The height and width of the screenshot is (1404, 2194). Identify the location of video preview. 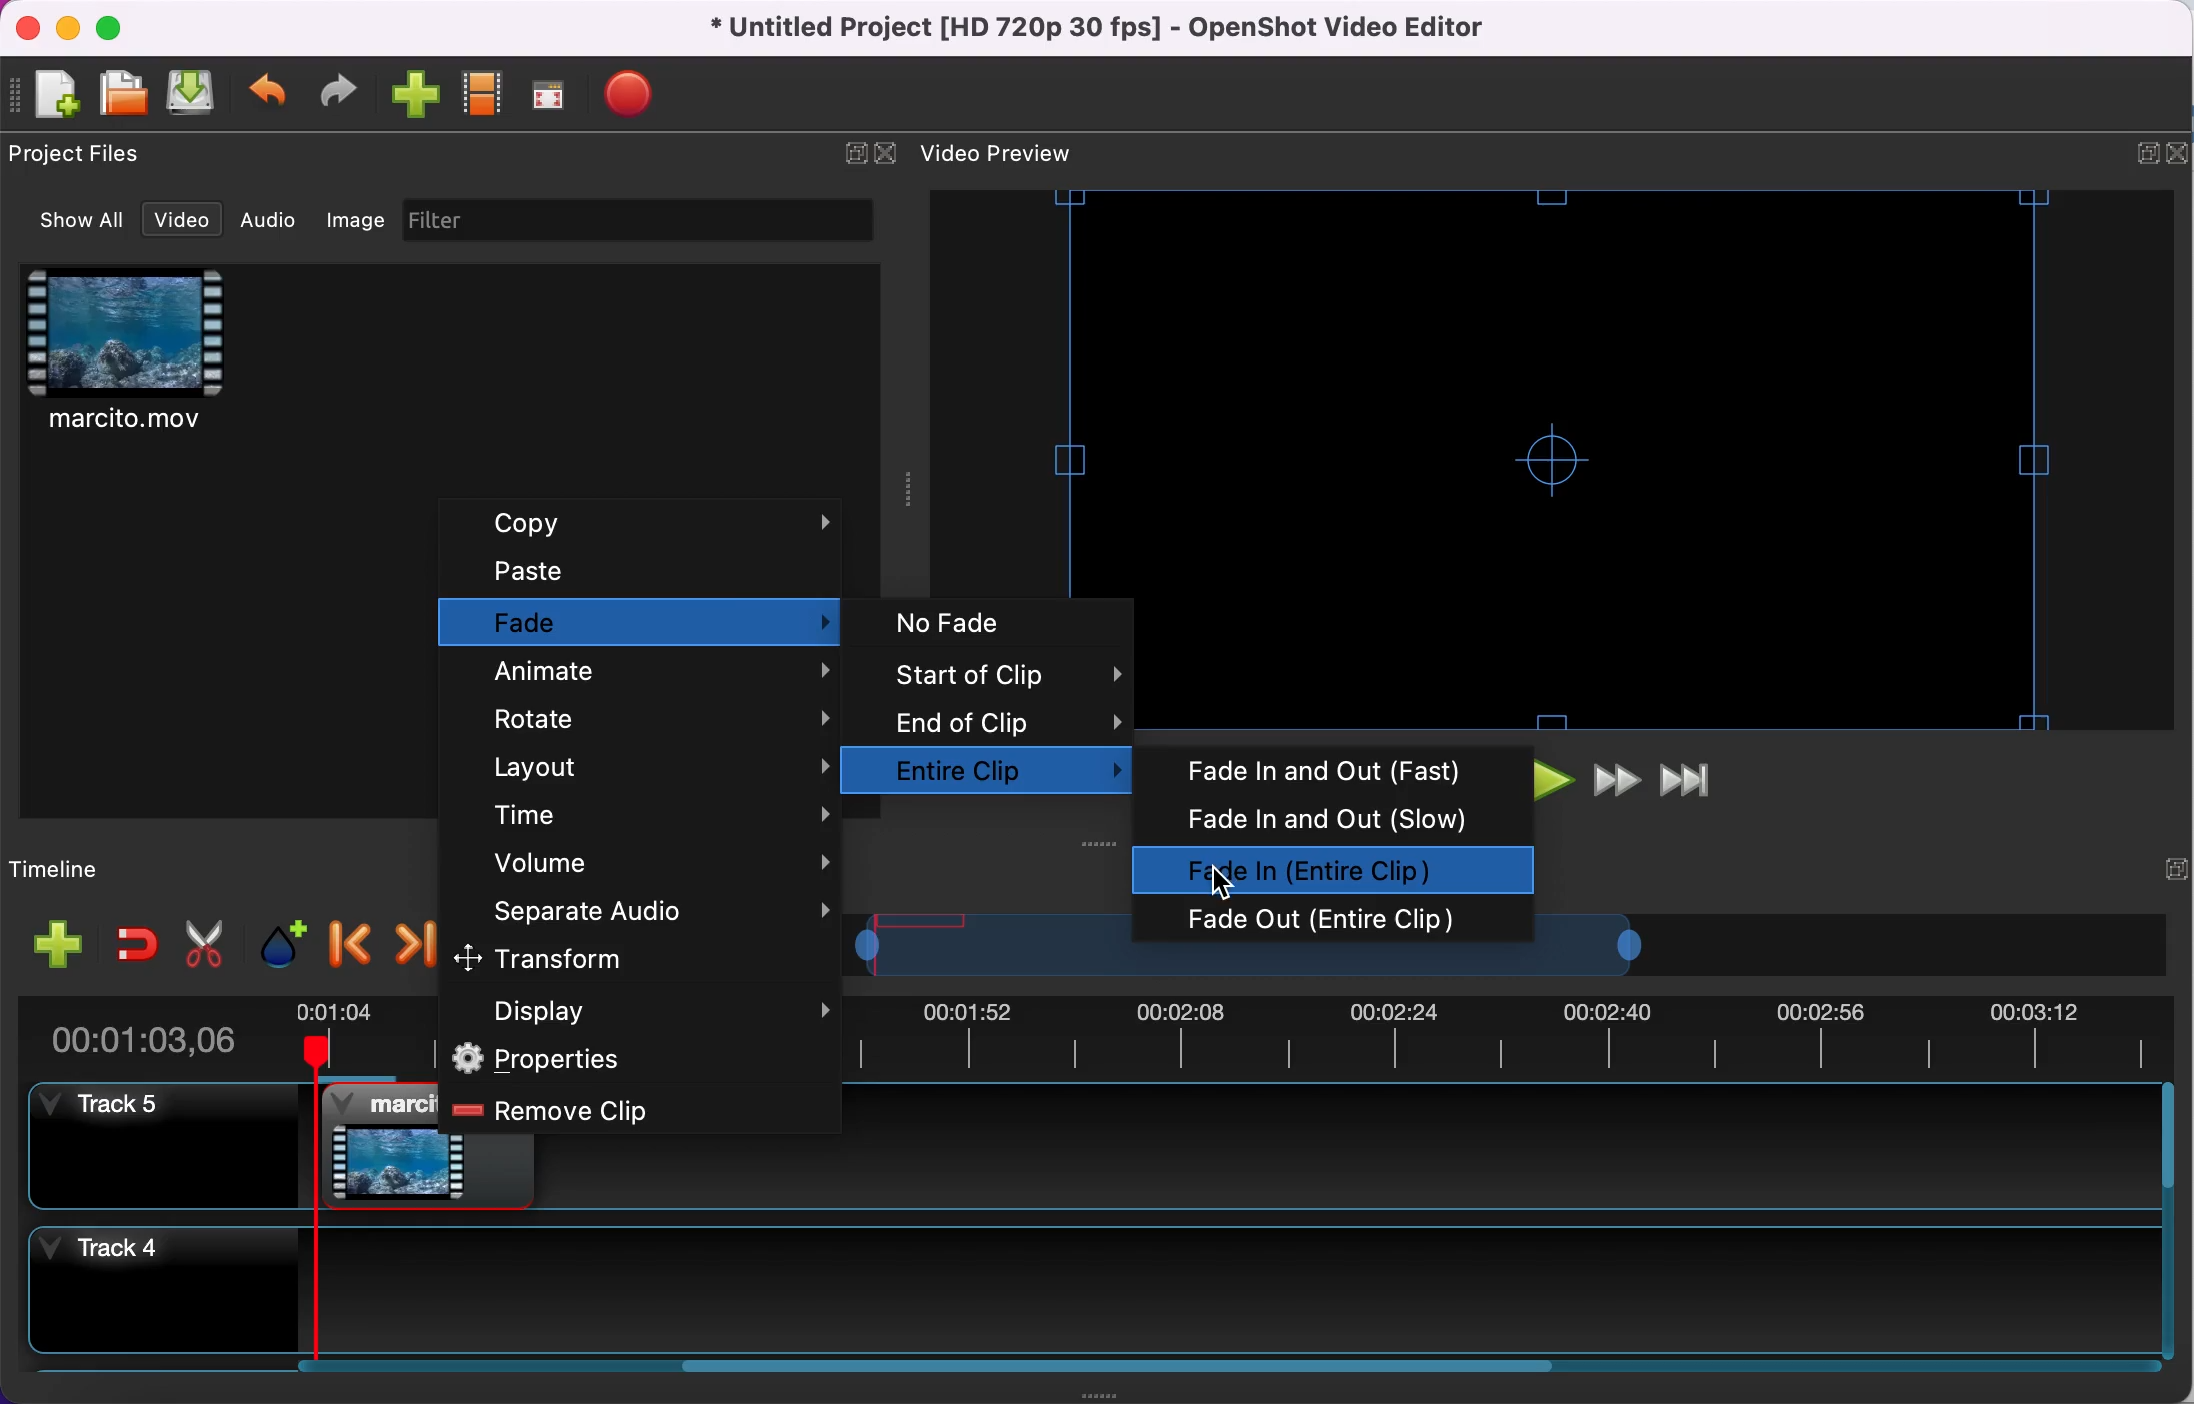
(1613, 461).